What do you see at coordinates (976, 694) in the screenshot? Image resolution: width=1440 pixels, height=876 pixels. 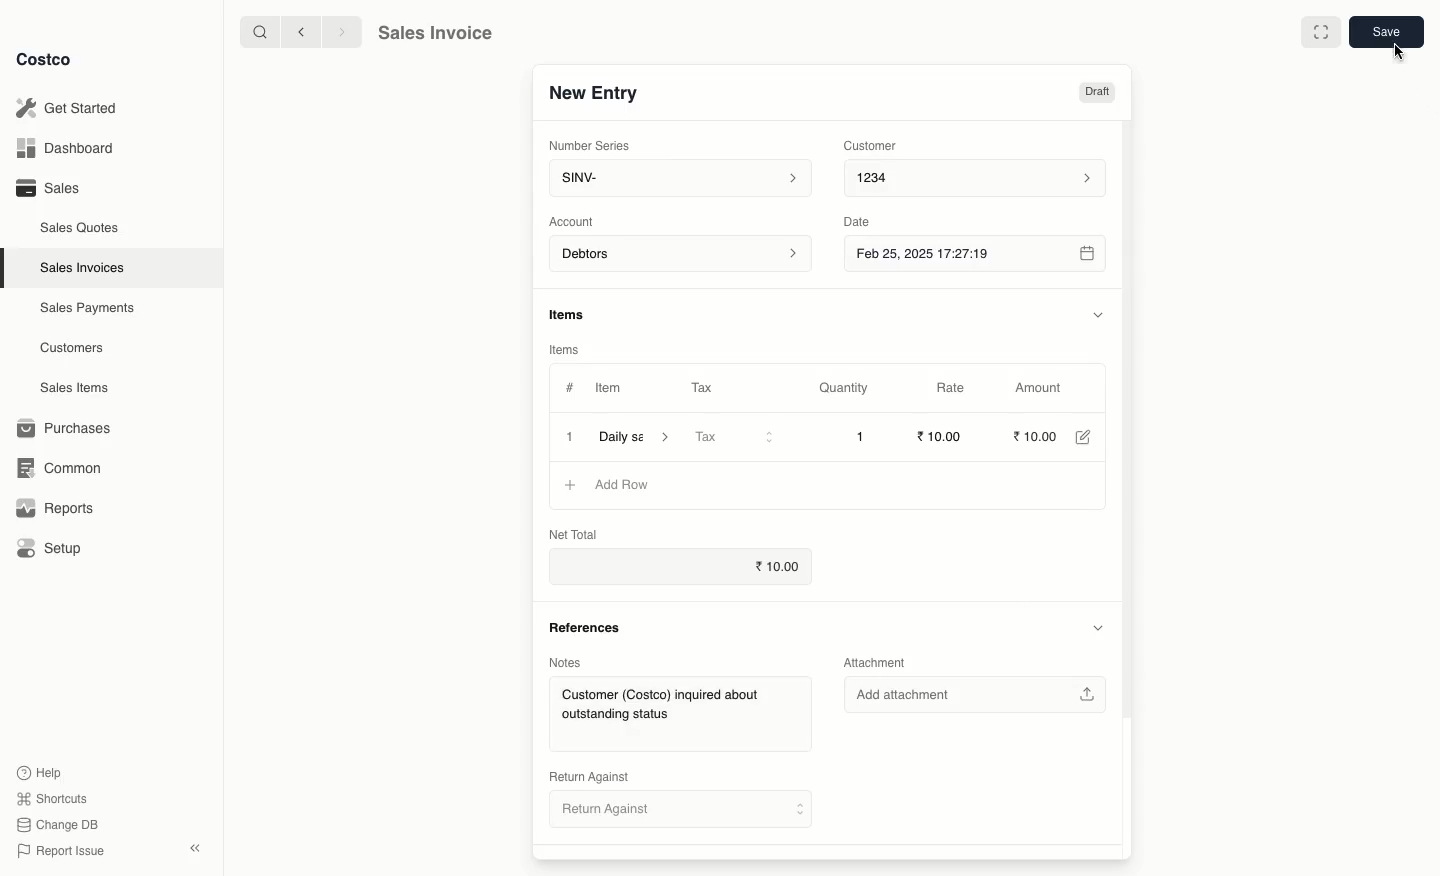 I see `Add attachment` at bounding box center [976, 694].